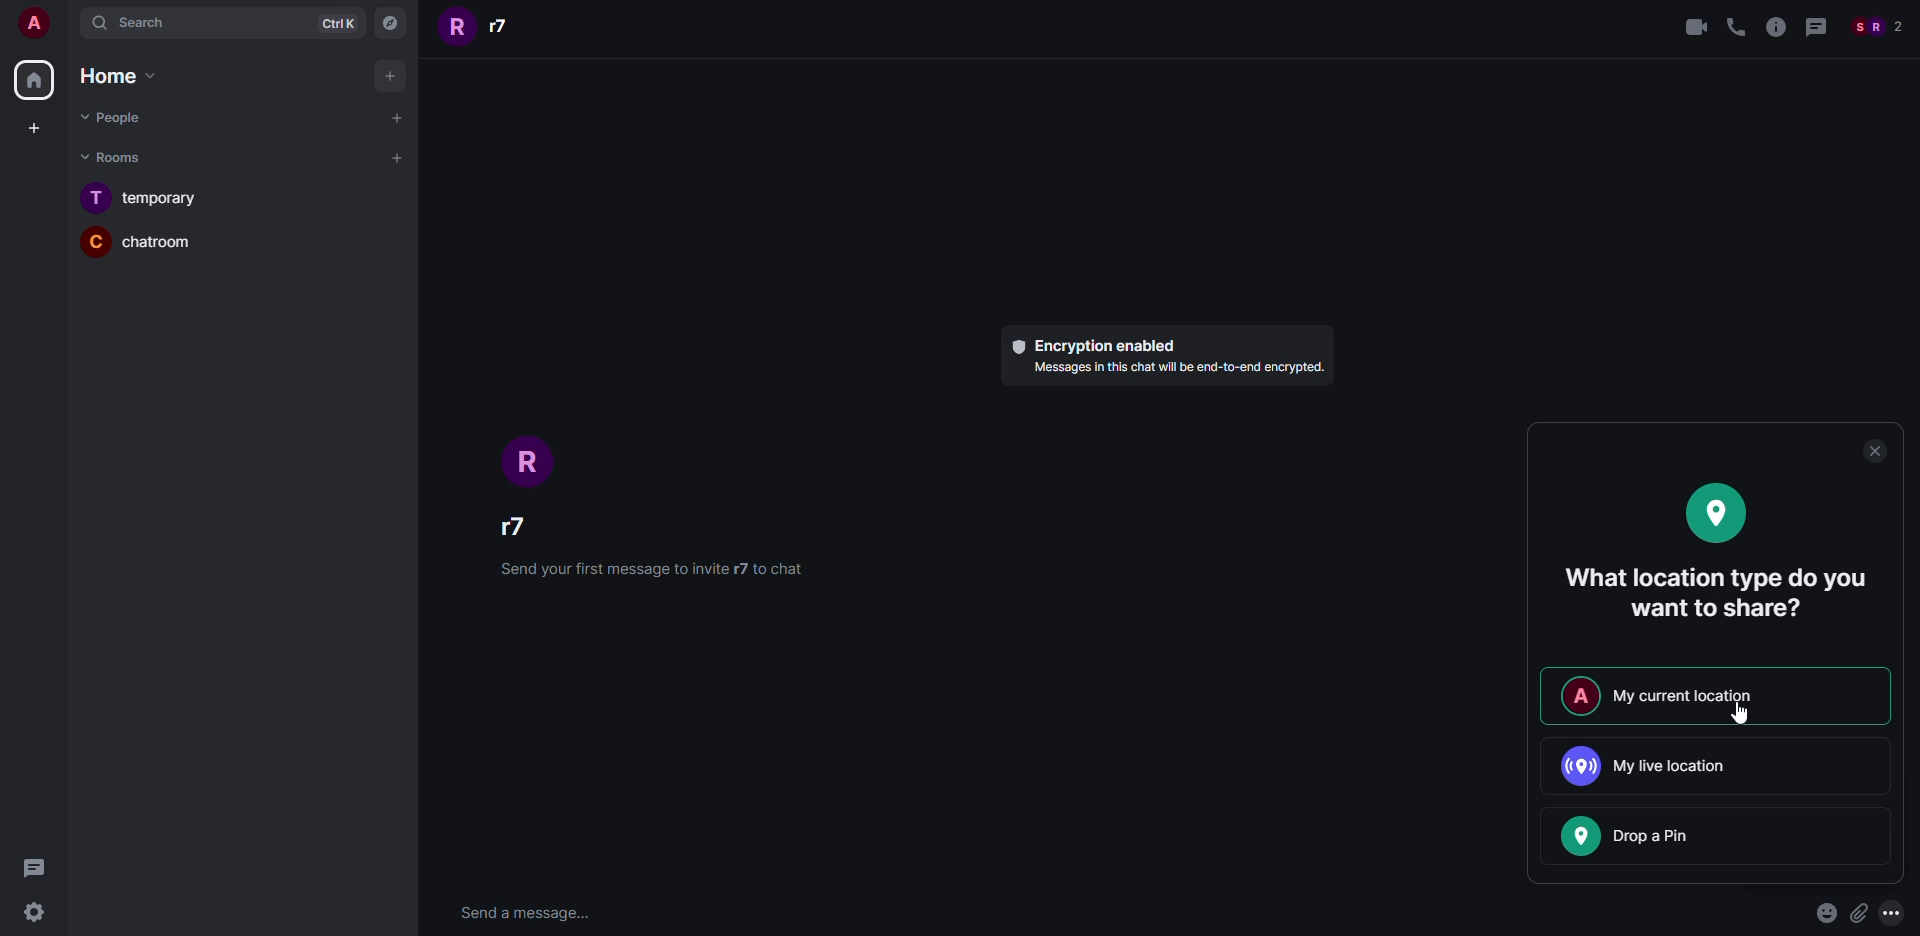 The height and width of the screenshot is (936, 1920). Describe the element at coordinates (1737, 713) in the screenshot. I see `cursor` at that location.